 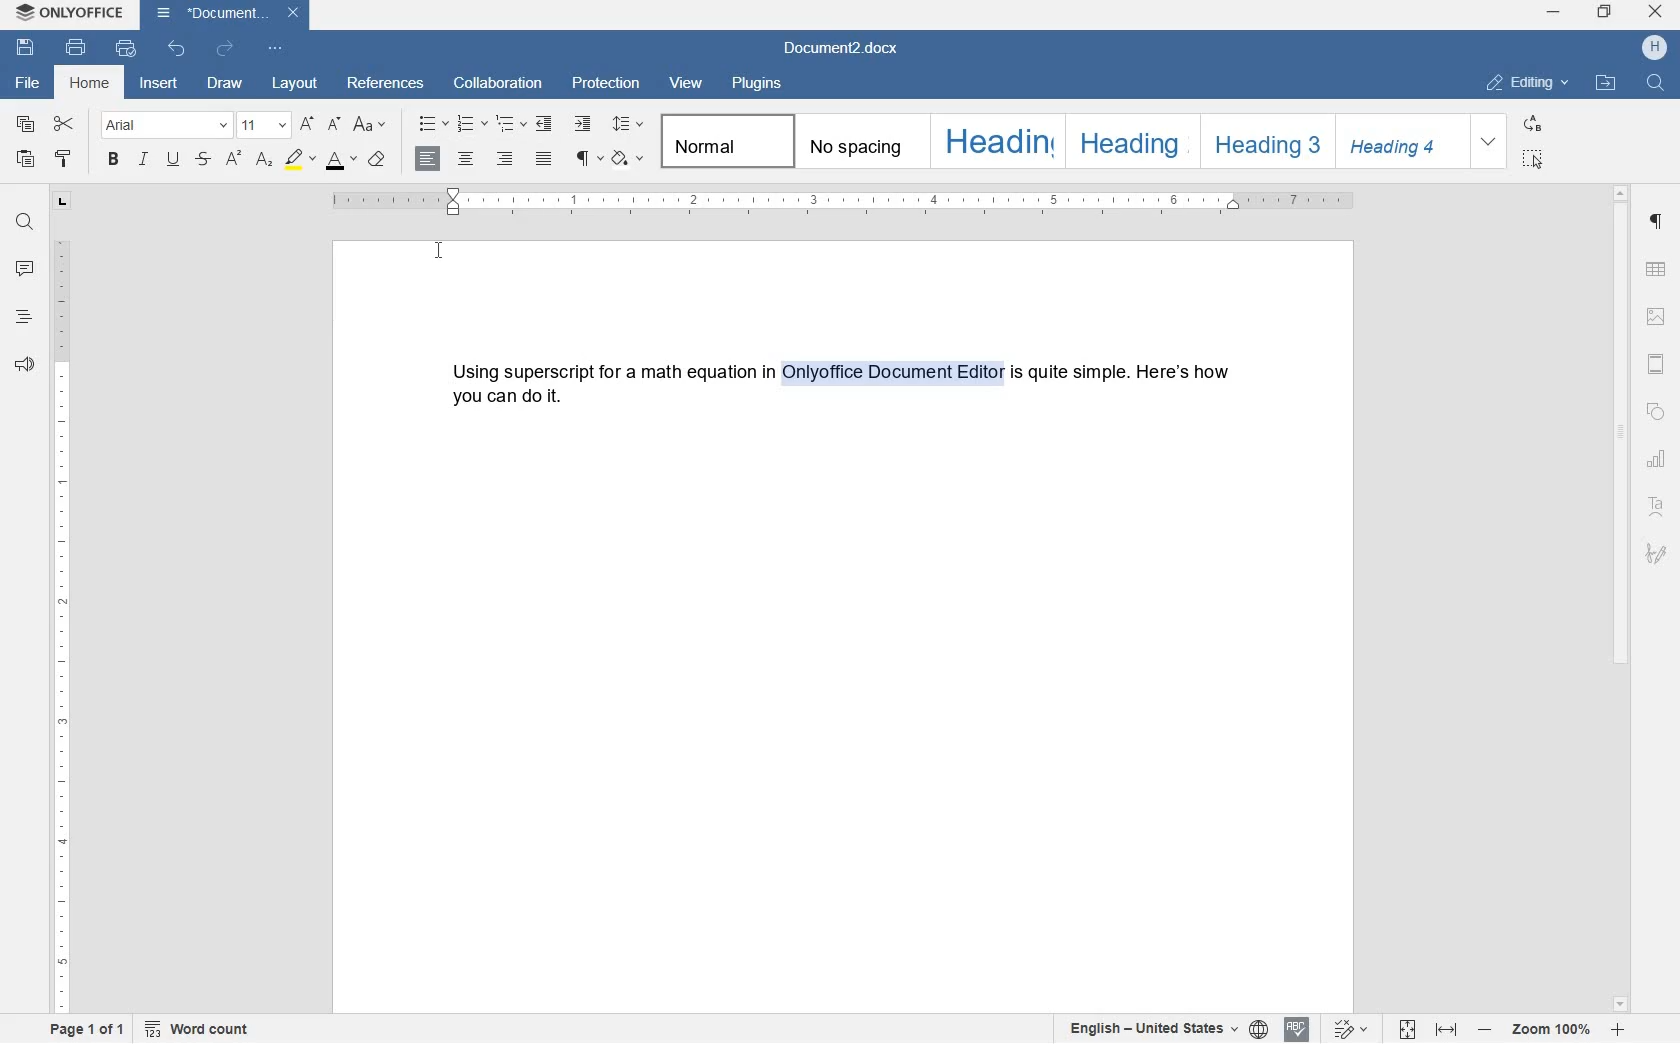 I want to click on shape, so click(x=1655, y=414).